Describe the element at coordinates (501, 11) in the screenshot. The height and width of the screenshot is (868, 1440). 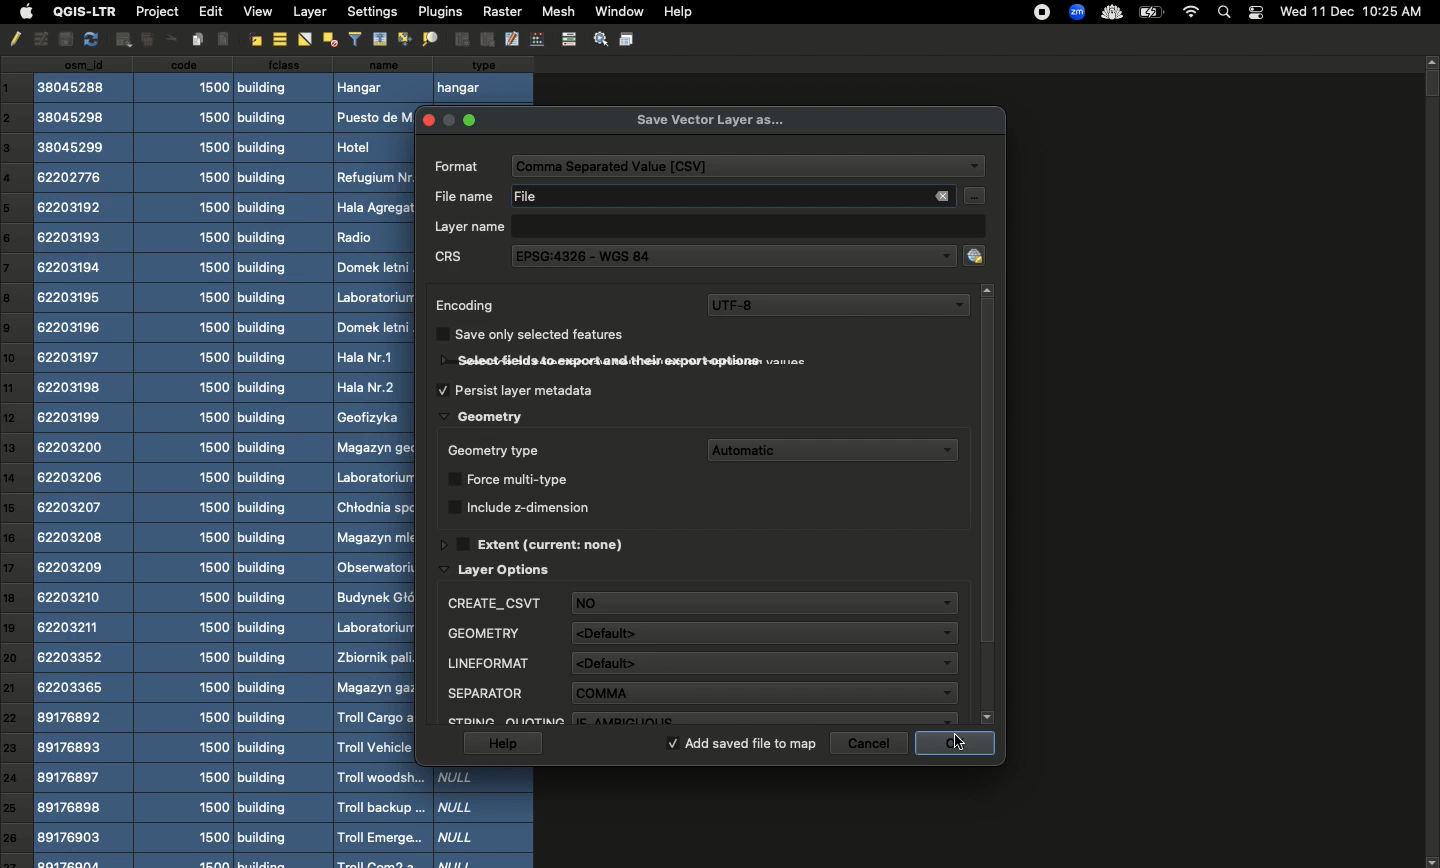
I see `Raster` at that location.